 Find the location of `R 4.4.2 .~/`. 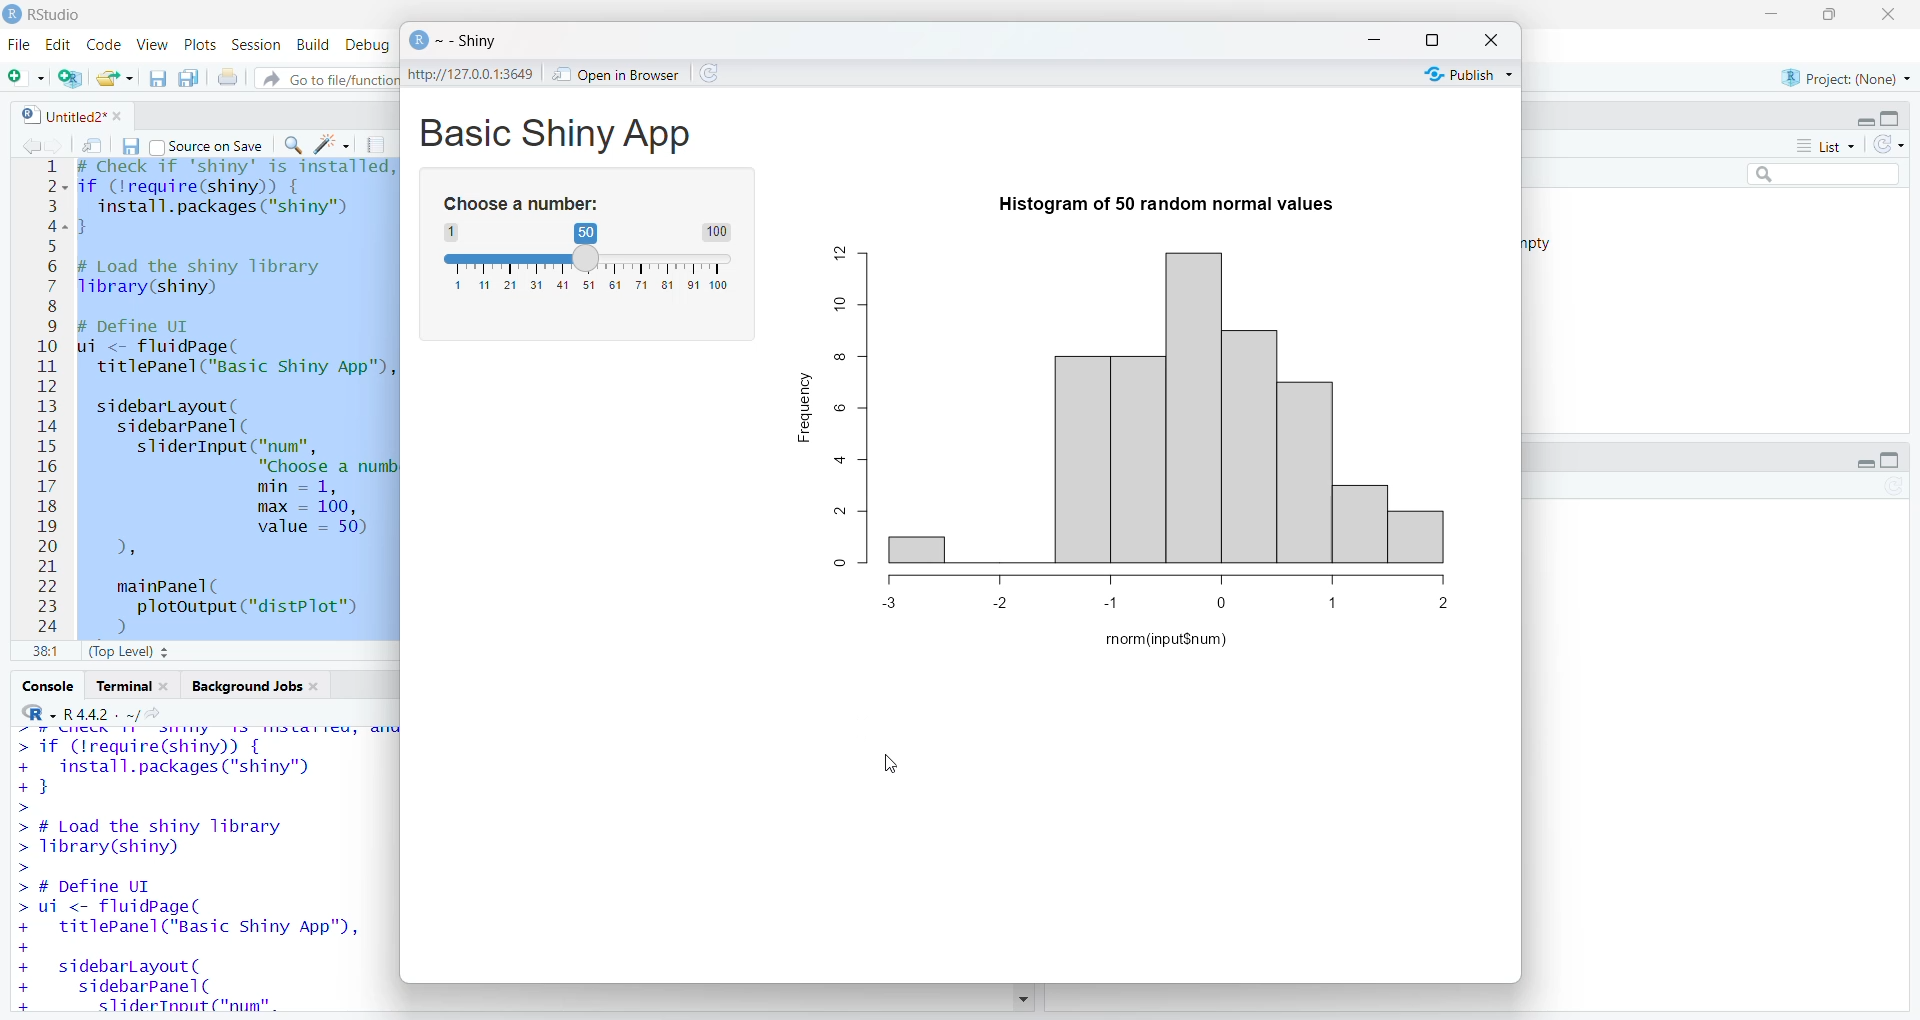

R 4.4.2 .~/ is located at coordinates (118, 715).